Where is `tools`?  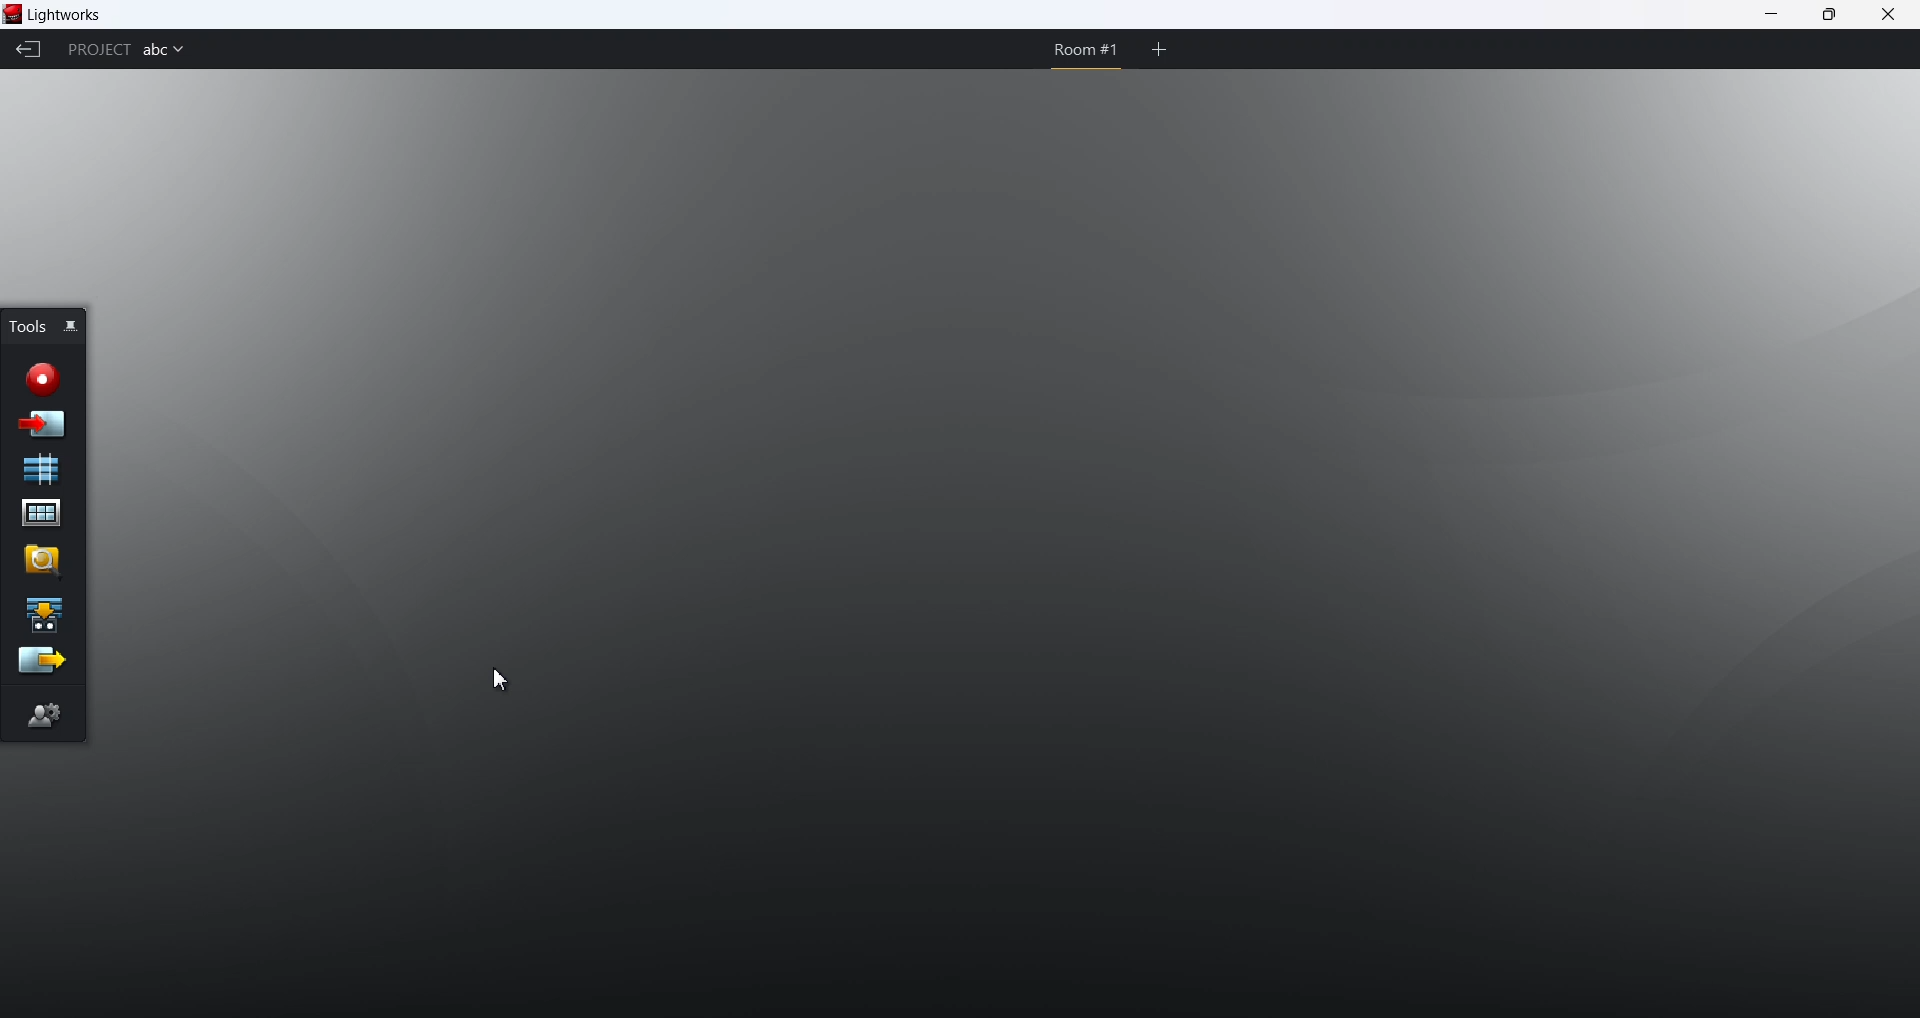
tools is located at coordinates (27, 325).